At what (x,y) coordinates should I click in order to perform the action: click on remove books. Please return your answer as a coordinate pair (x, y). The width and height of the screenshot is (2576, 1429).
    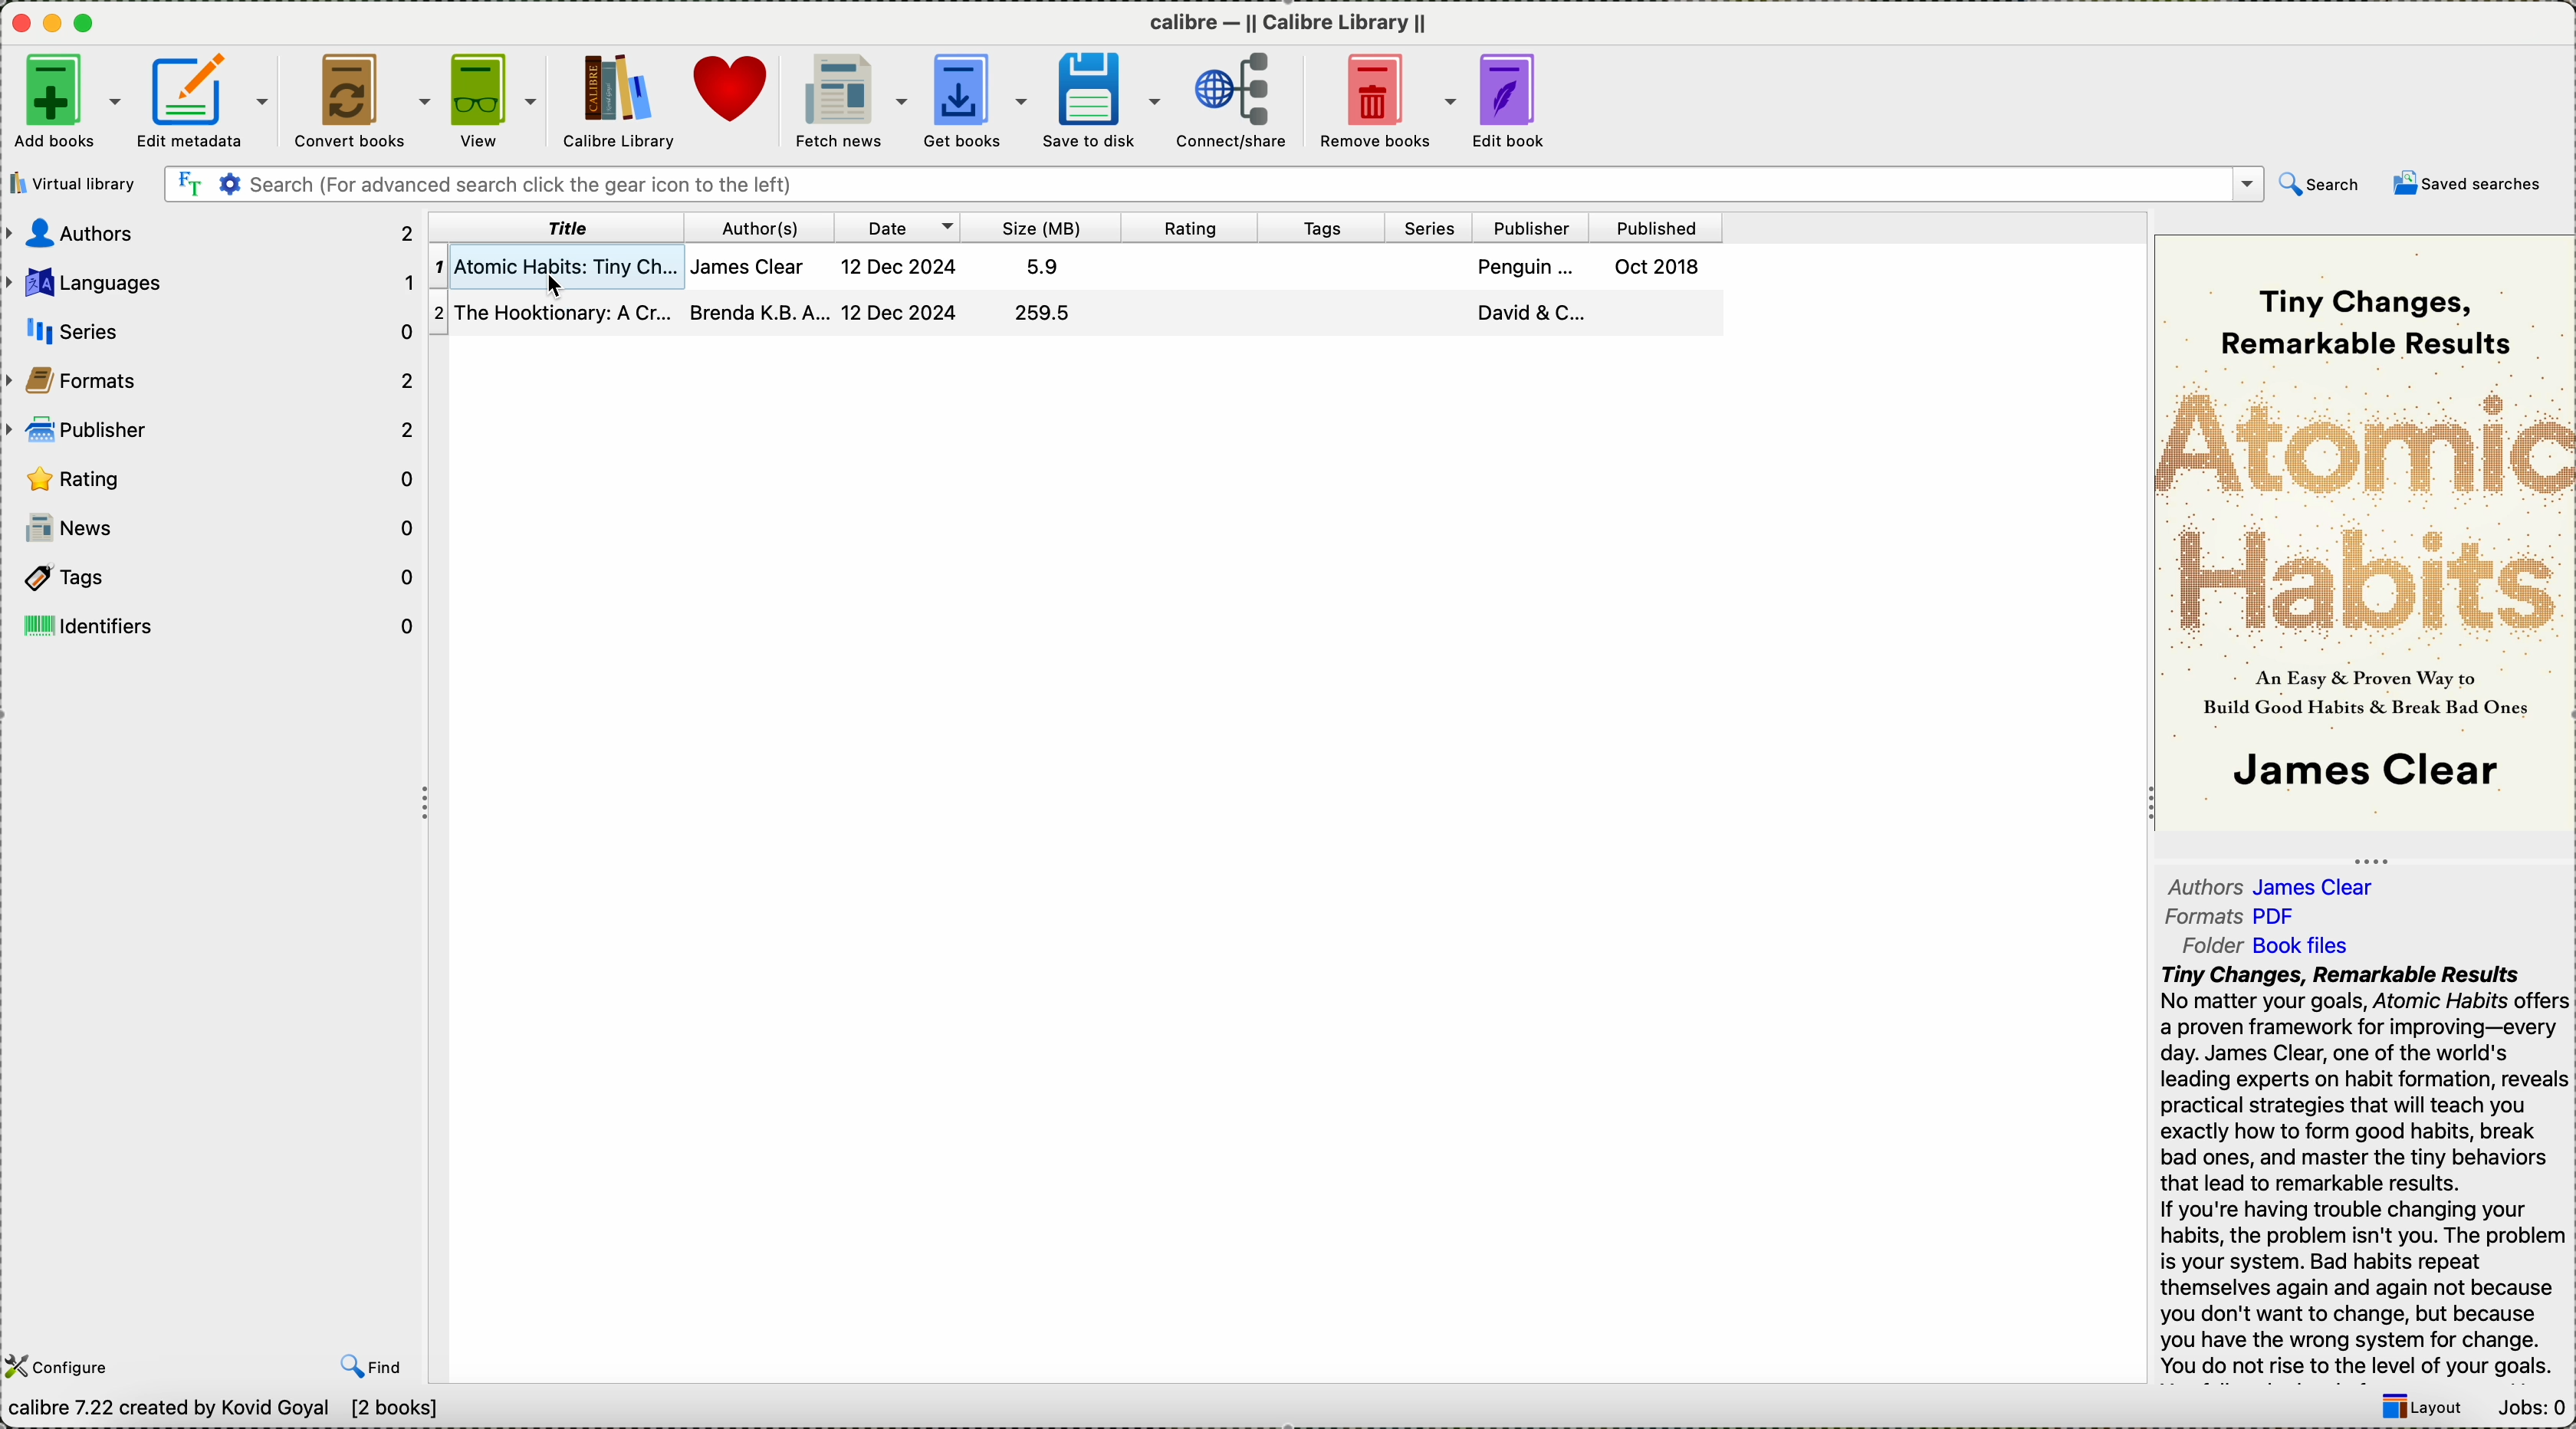
    Looking at the image, I should click on (1386, 101).